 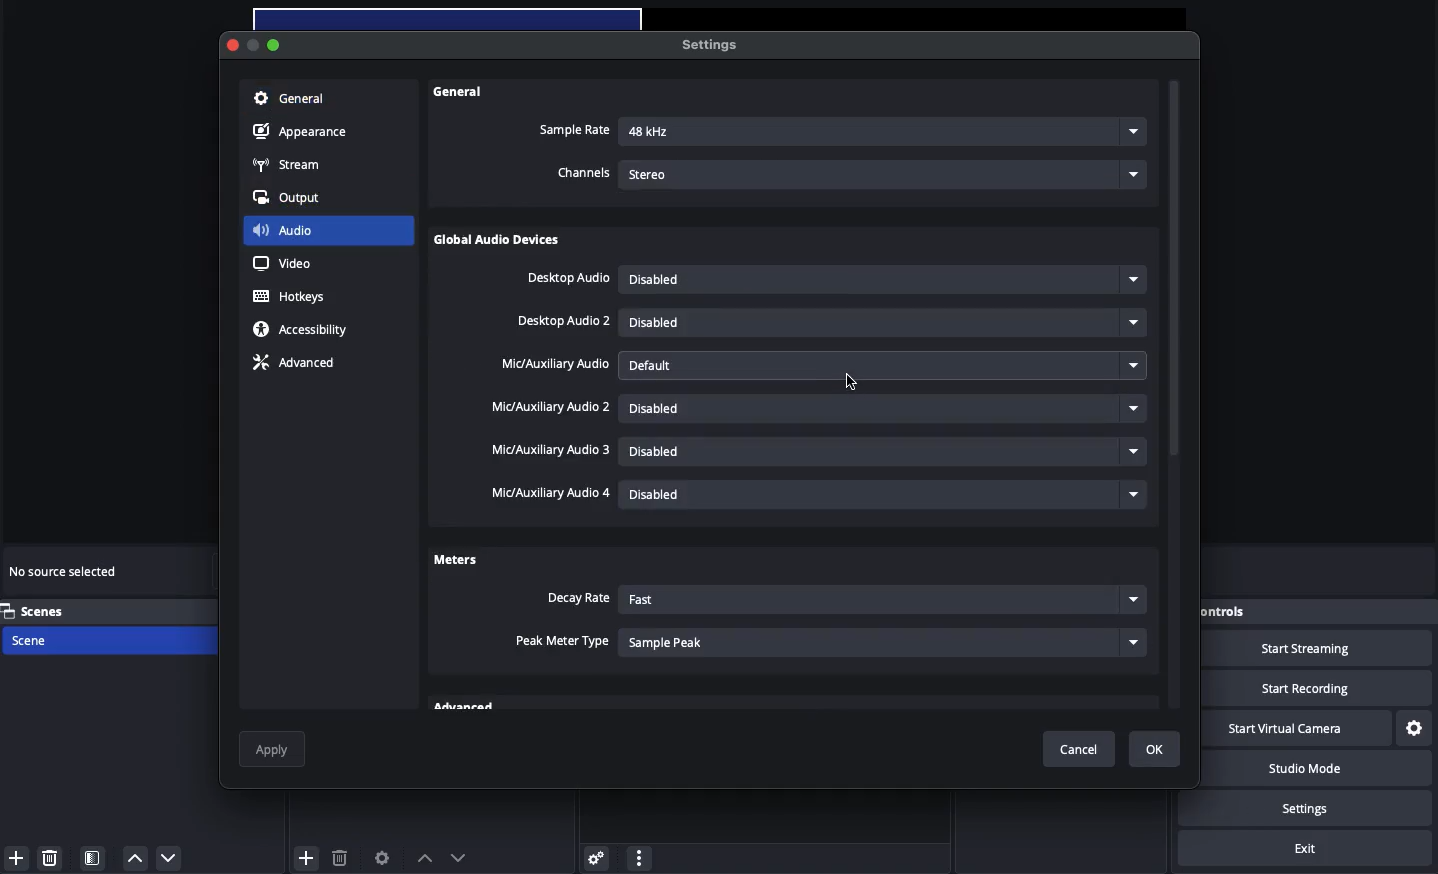 What do you see at coordinates (886, 172) in the screenshot?
I see `Stereo` at bounding box center [886, 172].